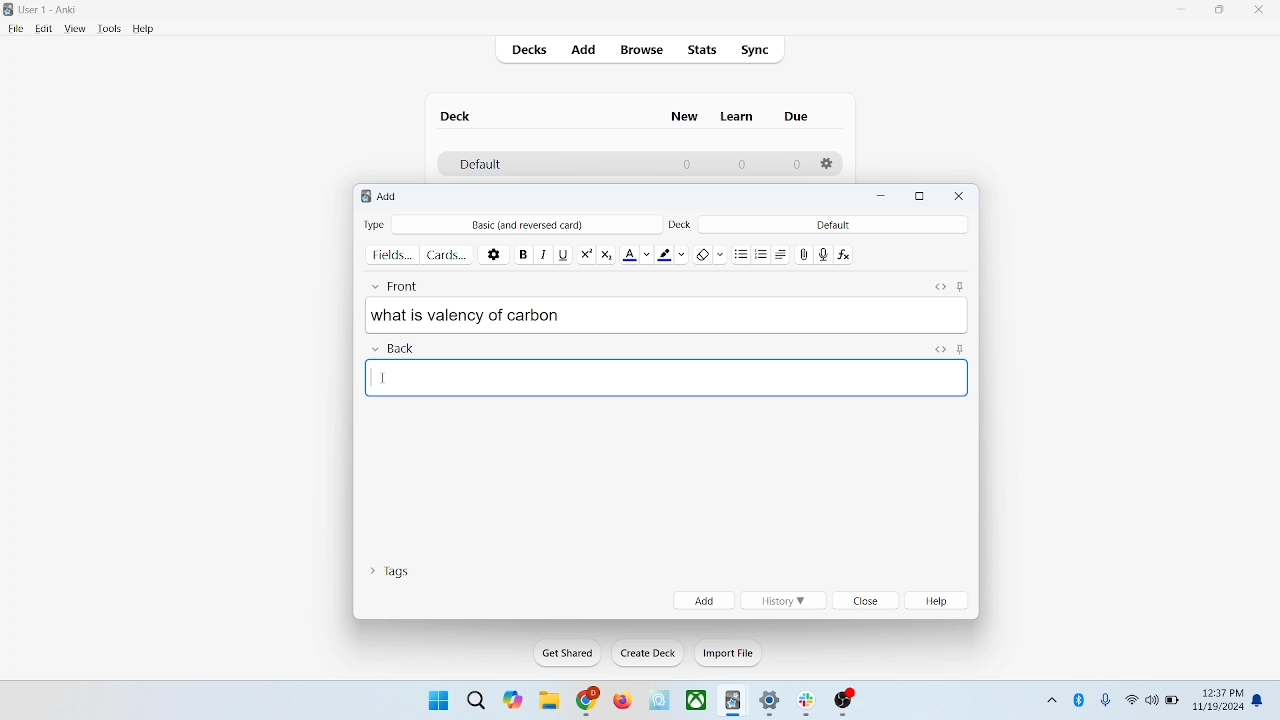  Describe the element at coordinates (541, 253) in the screenshot. I see `italics` at that location.